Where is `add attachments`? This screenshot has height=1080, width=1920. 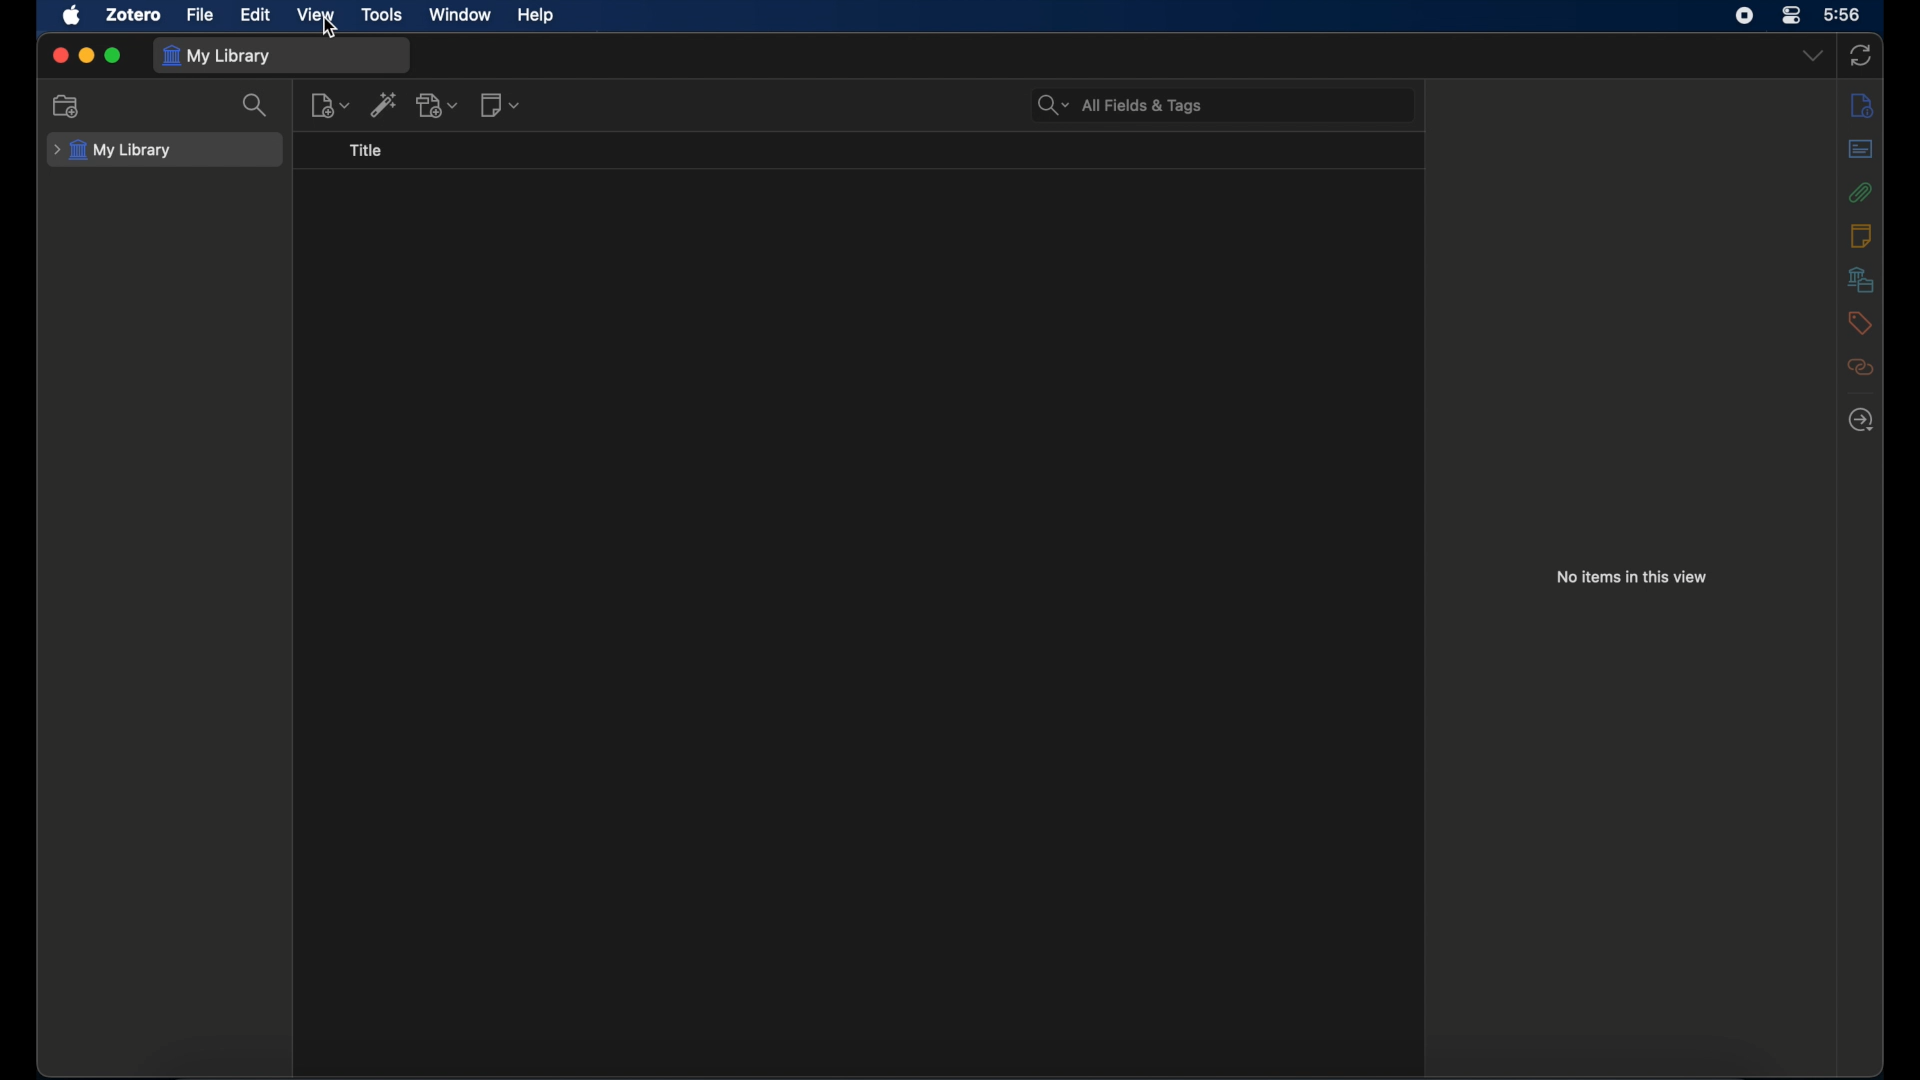 add attachments is located at coordinates (438, 104).